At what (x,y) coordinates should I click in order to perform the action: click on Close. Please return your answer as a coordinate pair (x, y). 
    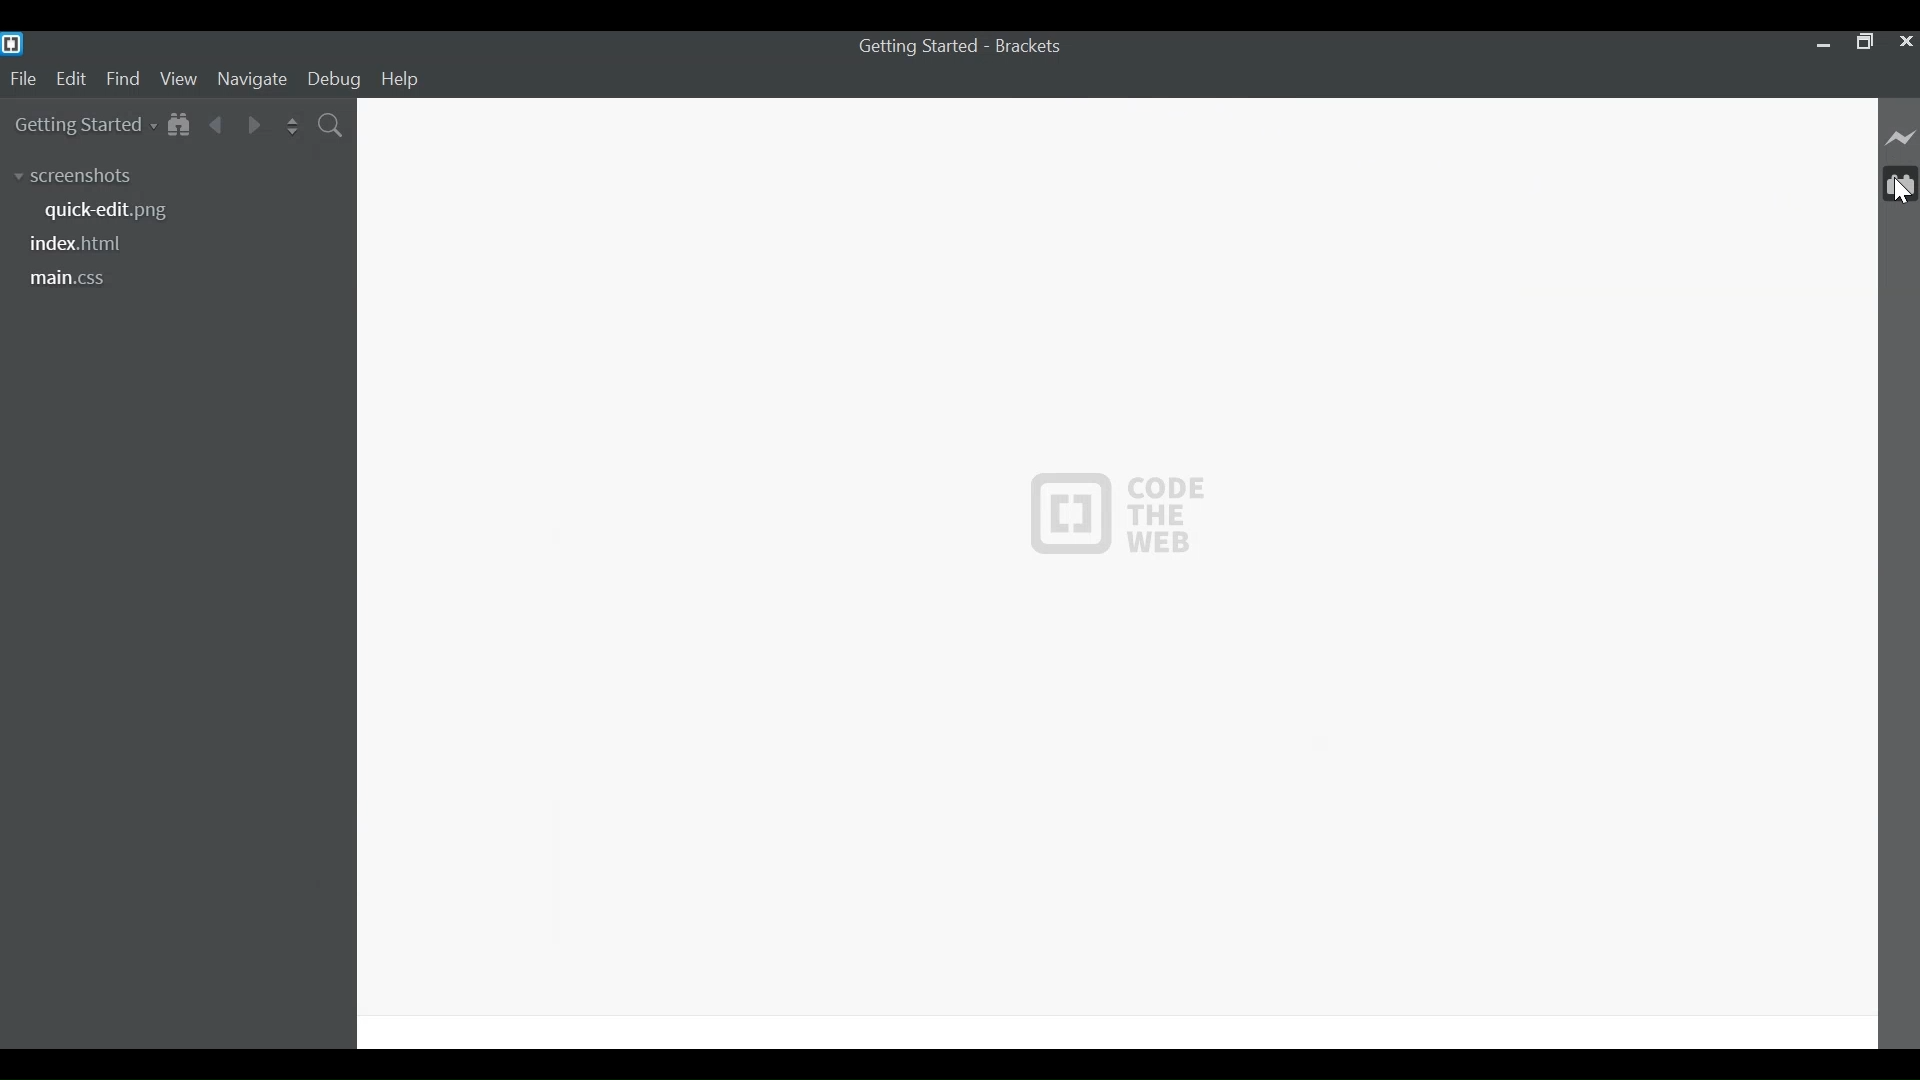
    Looking at the image, I should click on (1905, 42).